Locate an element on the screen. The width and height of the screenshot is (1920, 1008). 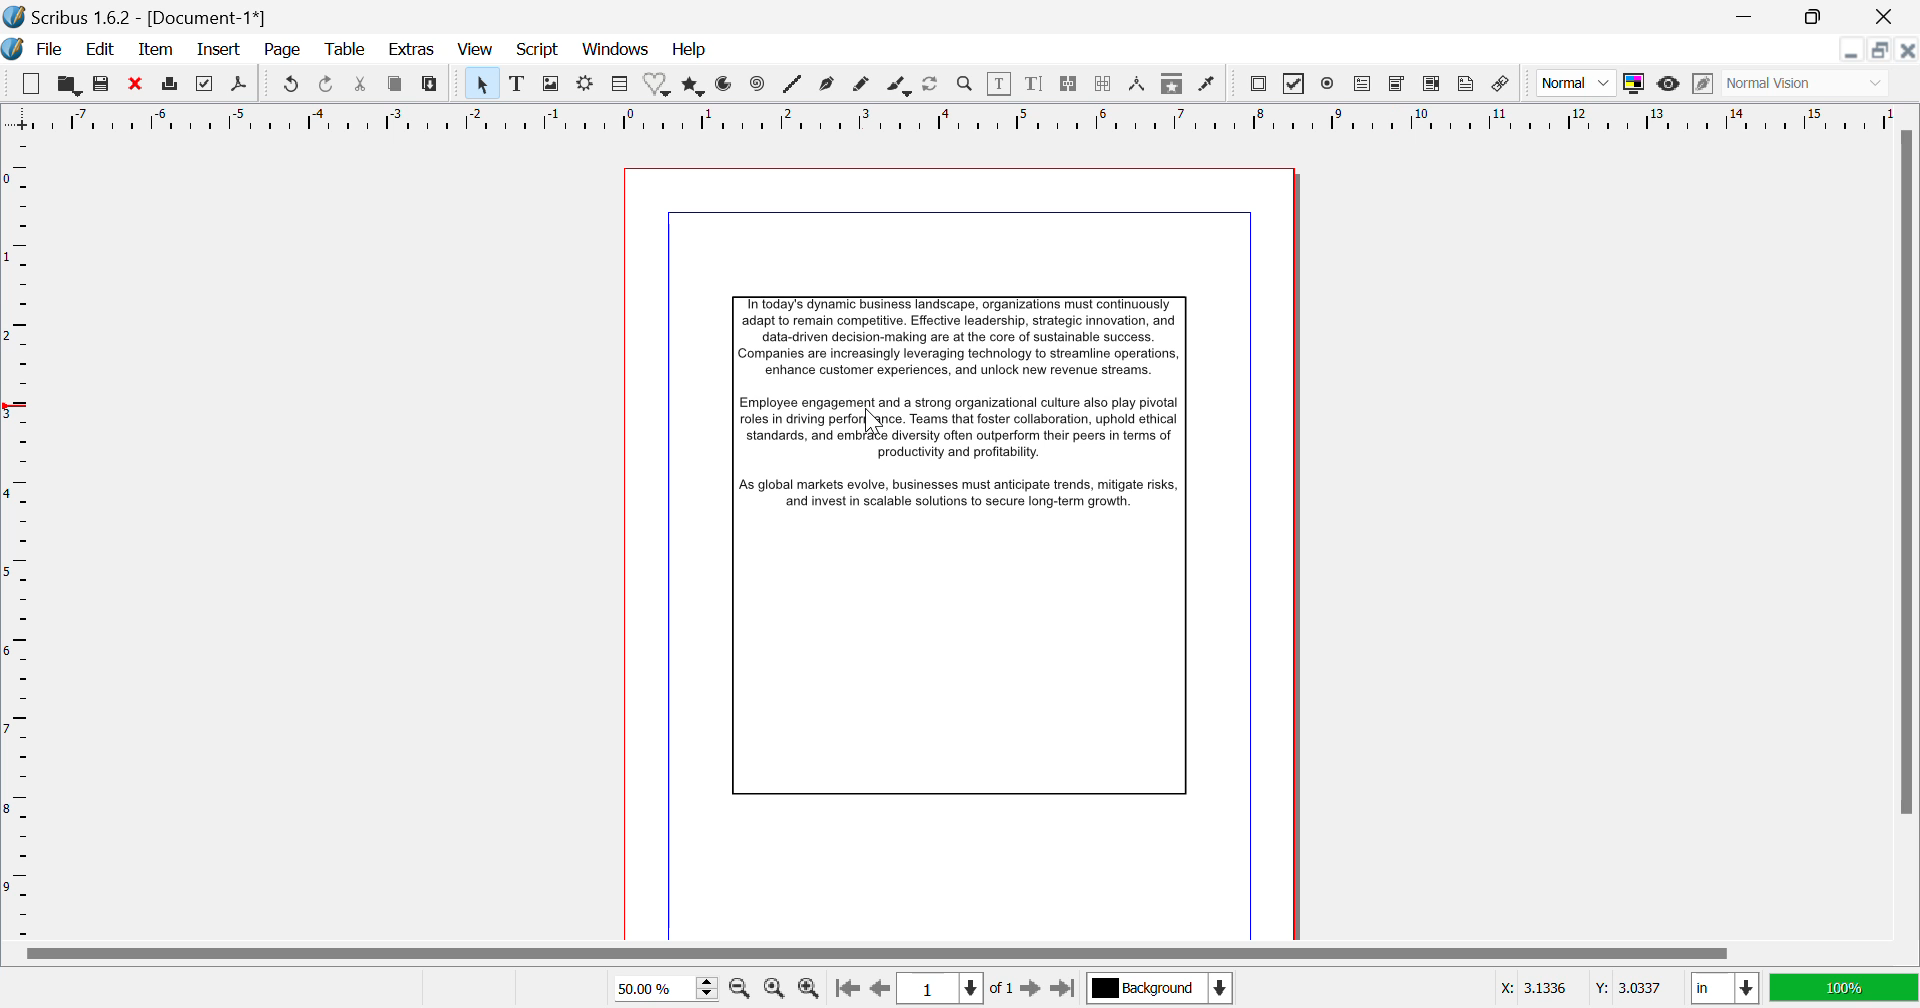
Open to is located at coordinates (70, 82).